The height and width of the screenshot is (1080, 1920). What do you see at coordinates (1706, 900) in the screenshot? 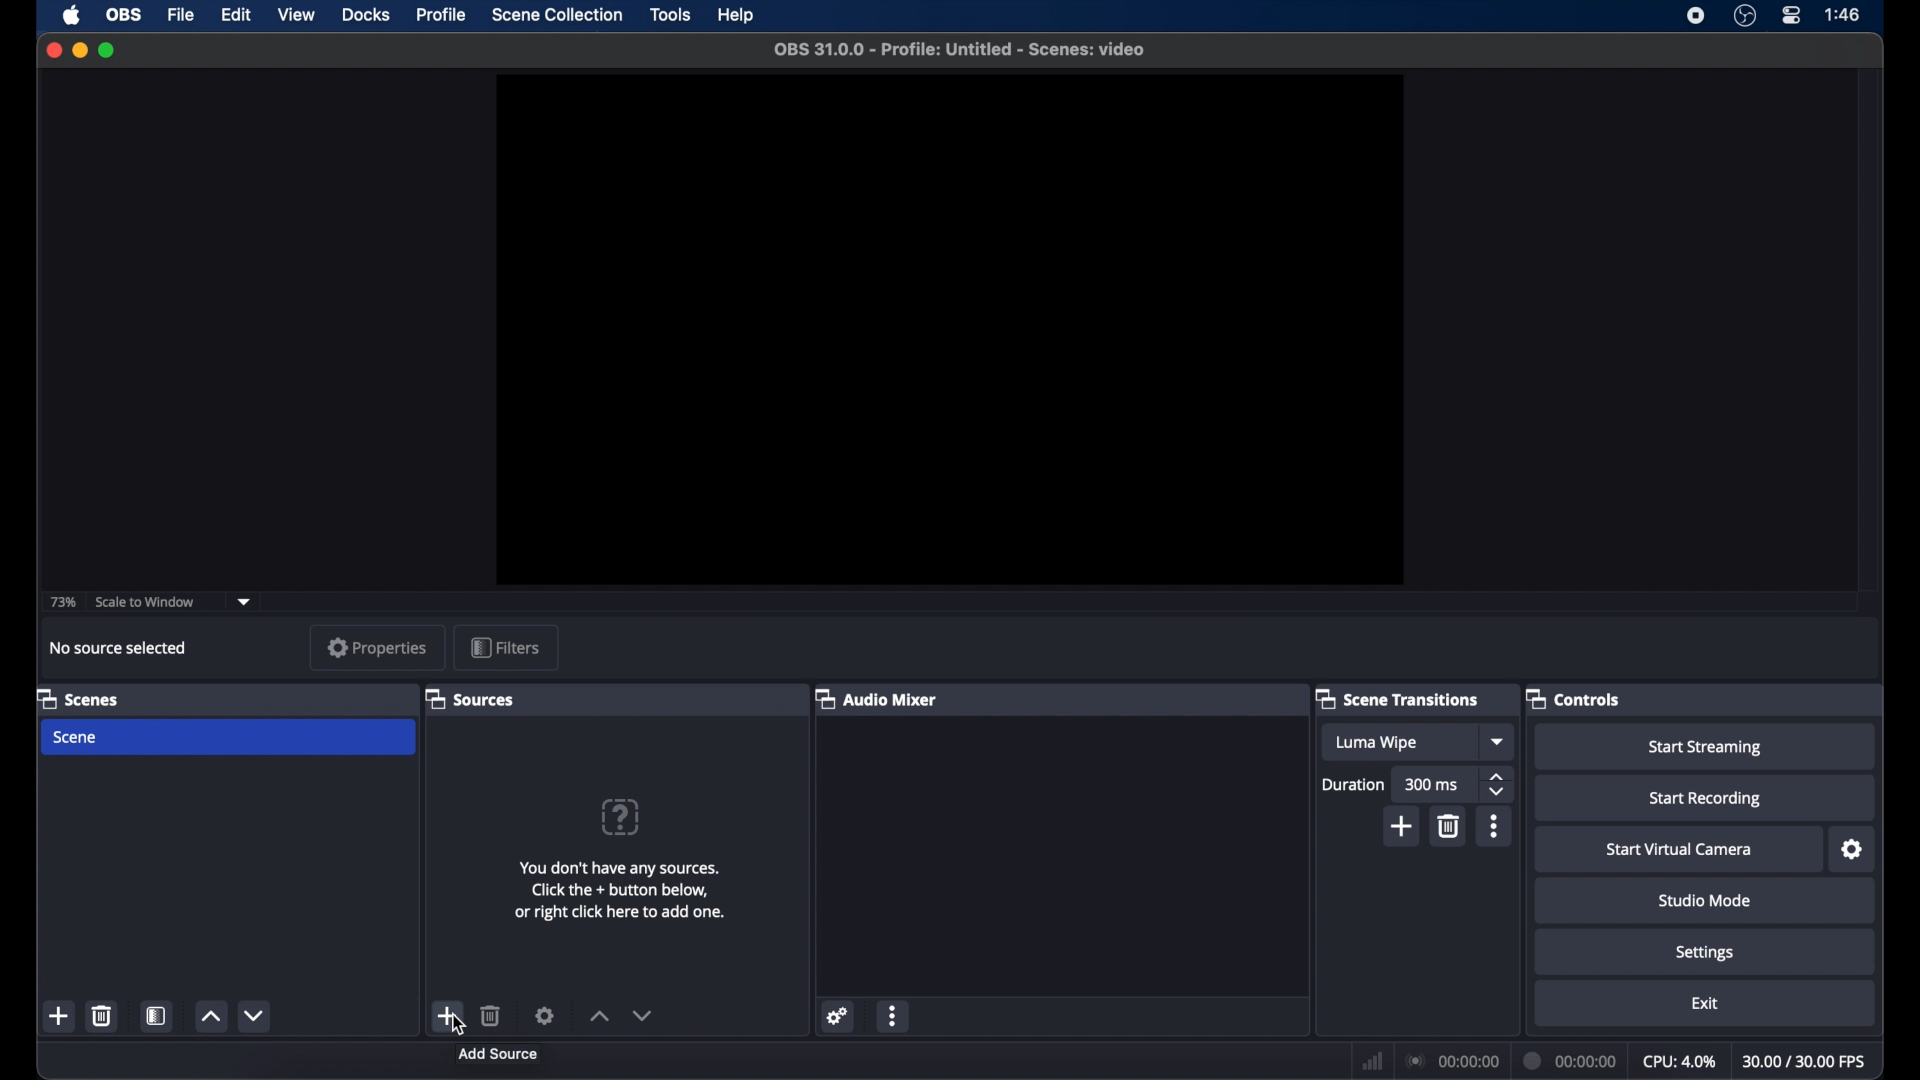
I see `studio mode` at bounding box center [1706, 900].